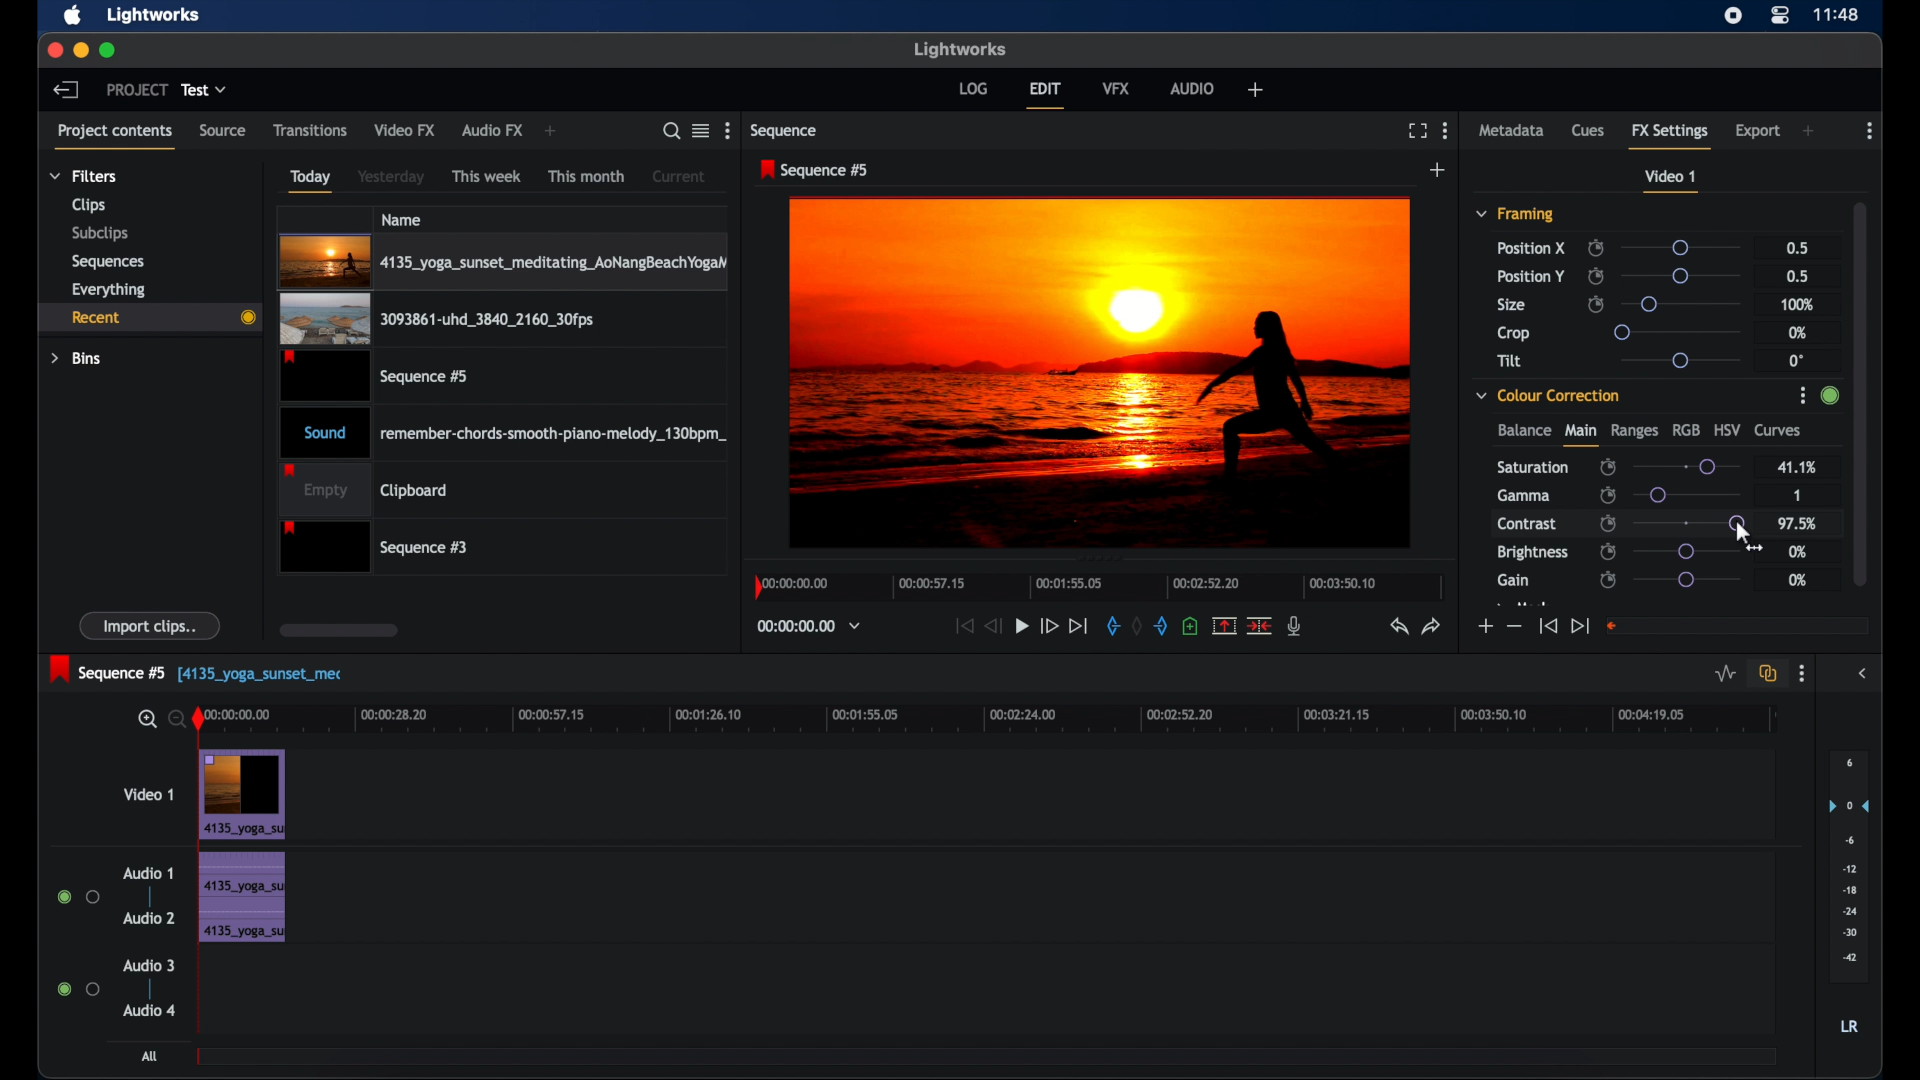 This screenshot has width=1920, height=1080. Describe the element at coordinates (1686, 429) in the screenshot. I see `rgb` at that location.